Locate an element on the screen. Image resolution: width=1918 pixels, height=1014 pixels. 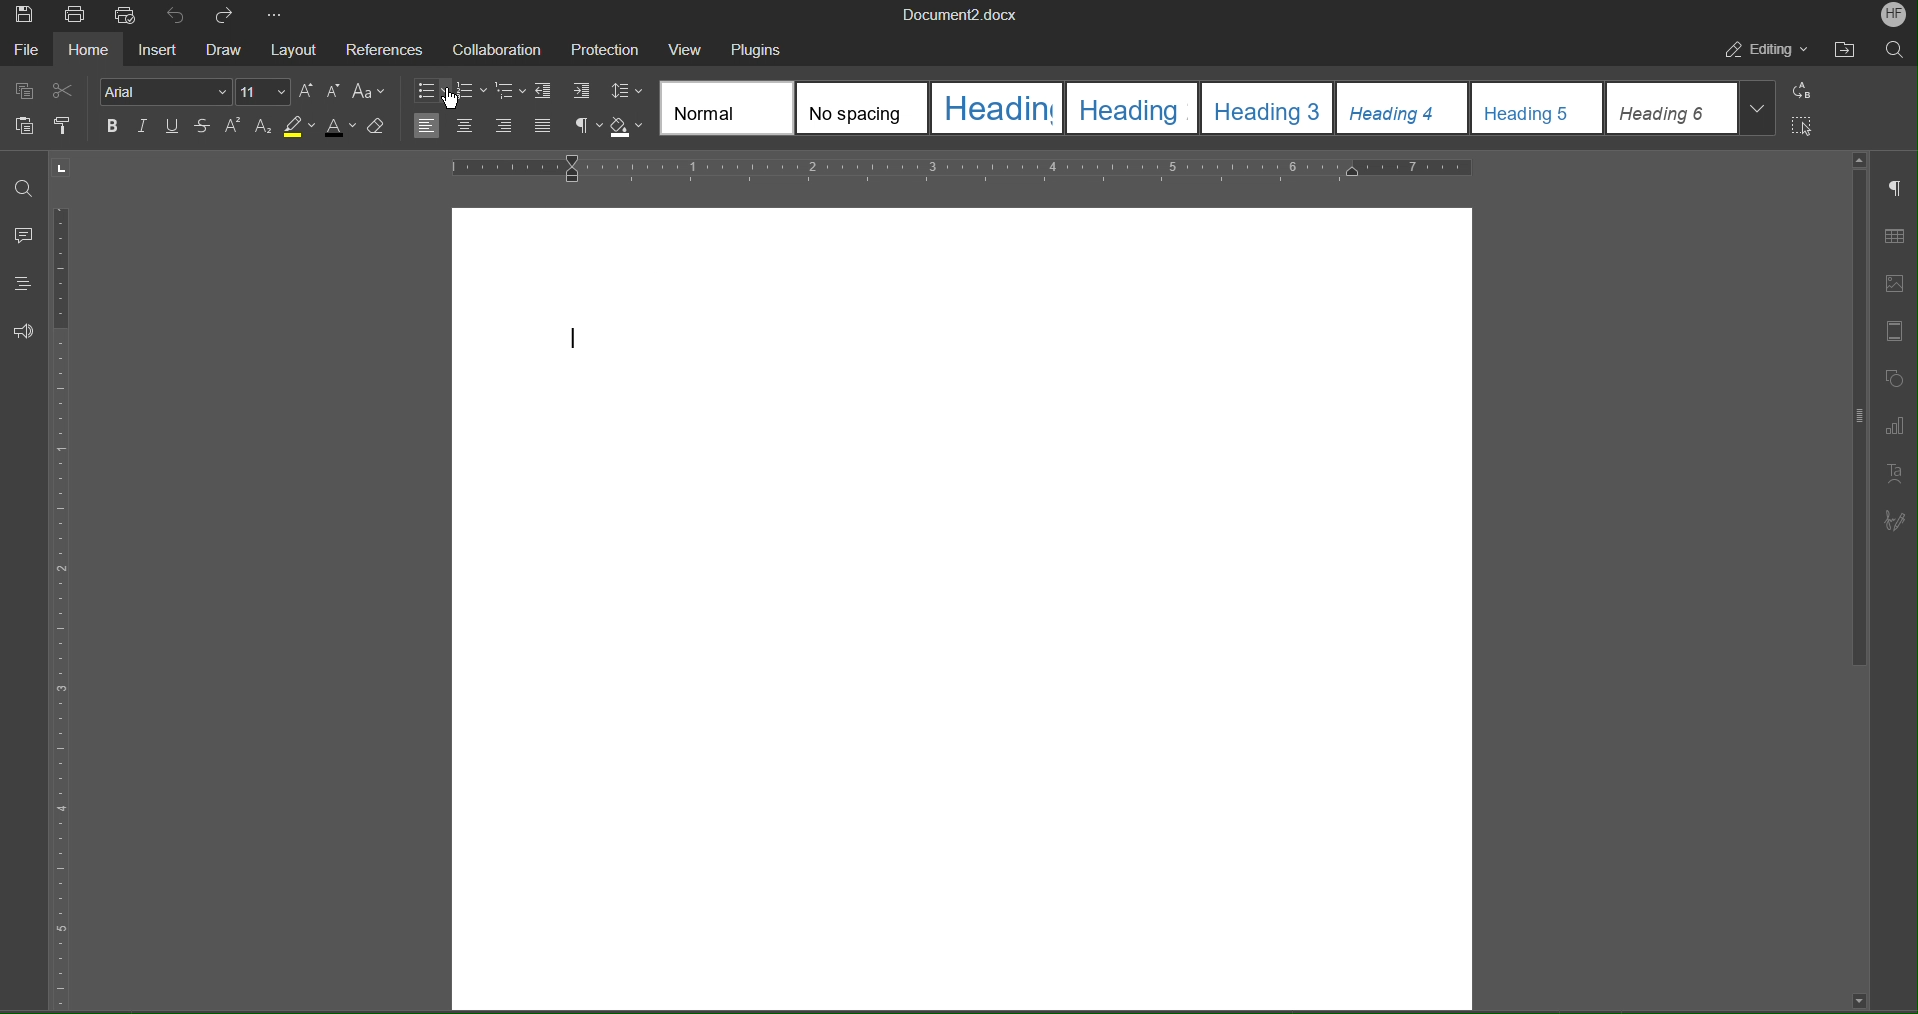
Underline is located at coordinates (174, 128).